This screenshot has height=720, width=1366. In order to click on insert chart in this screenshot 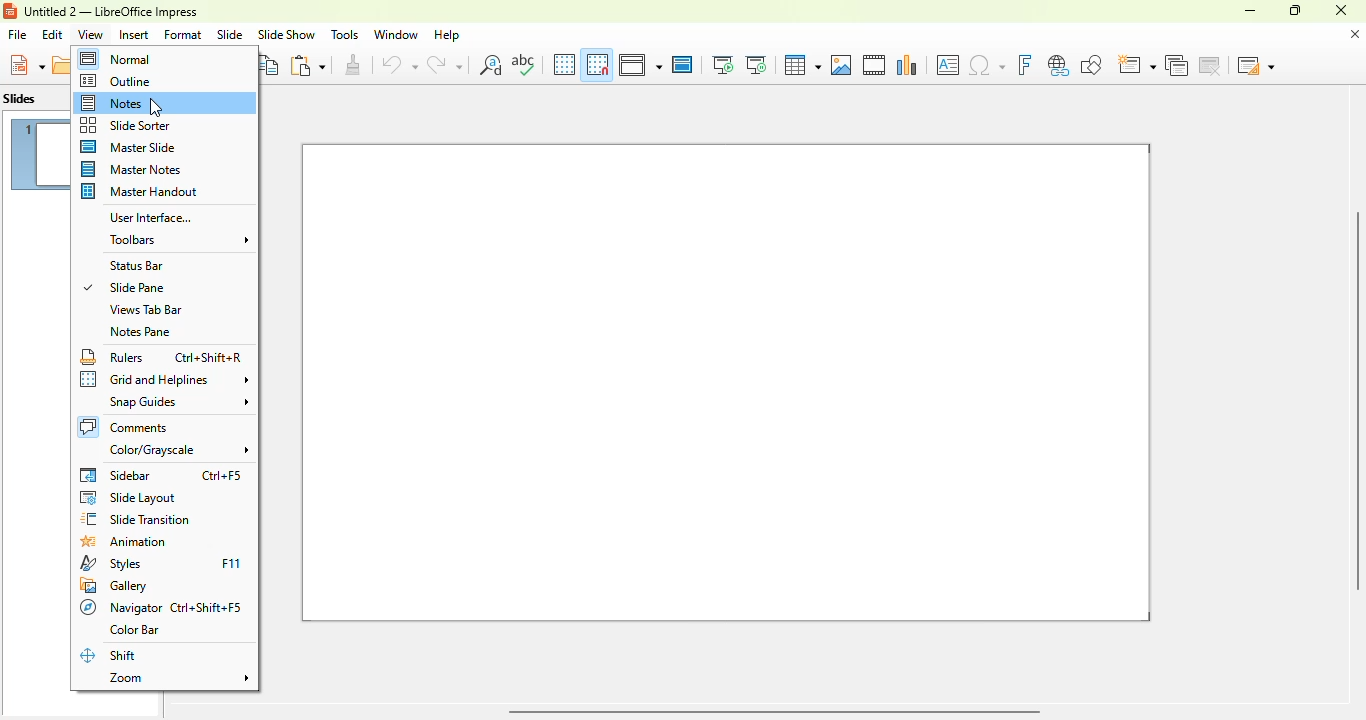, I will do `click(908, 65)`.